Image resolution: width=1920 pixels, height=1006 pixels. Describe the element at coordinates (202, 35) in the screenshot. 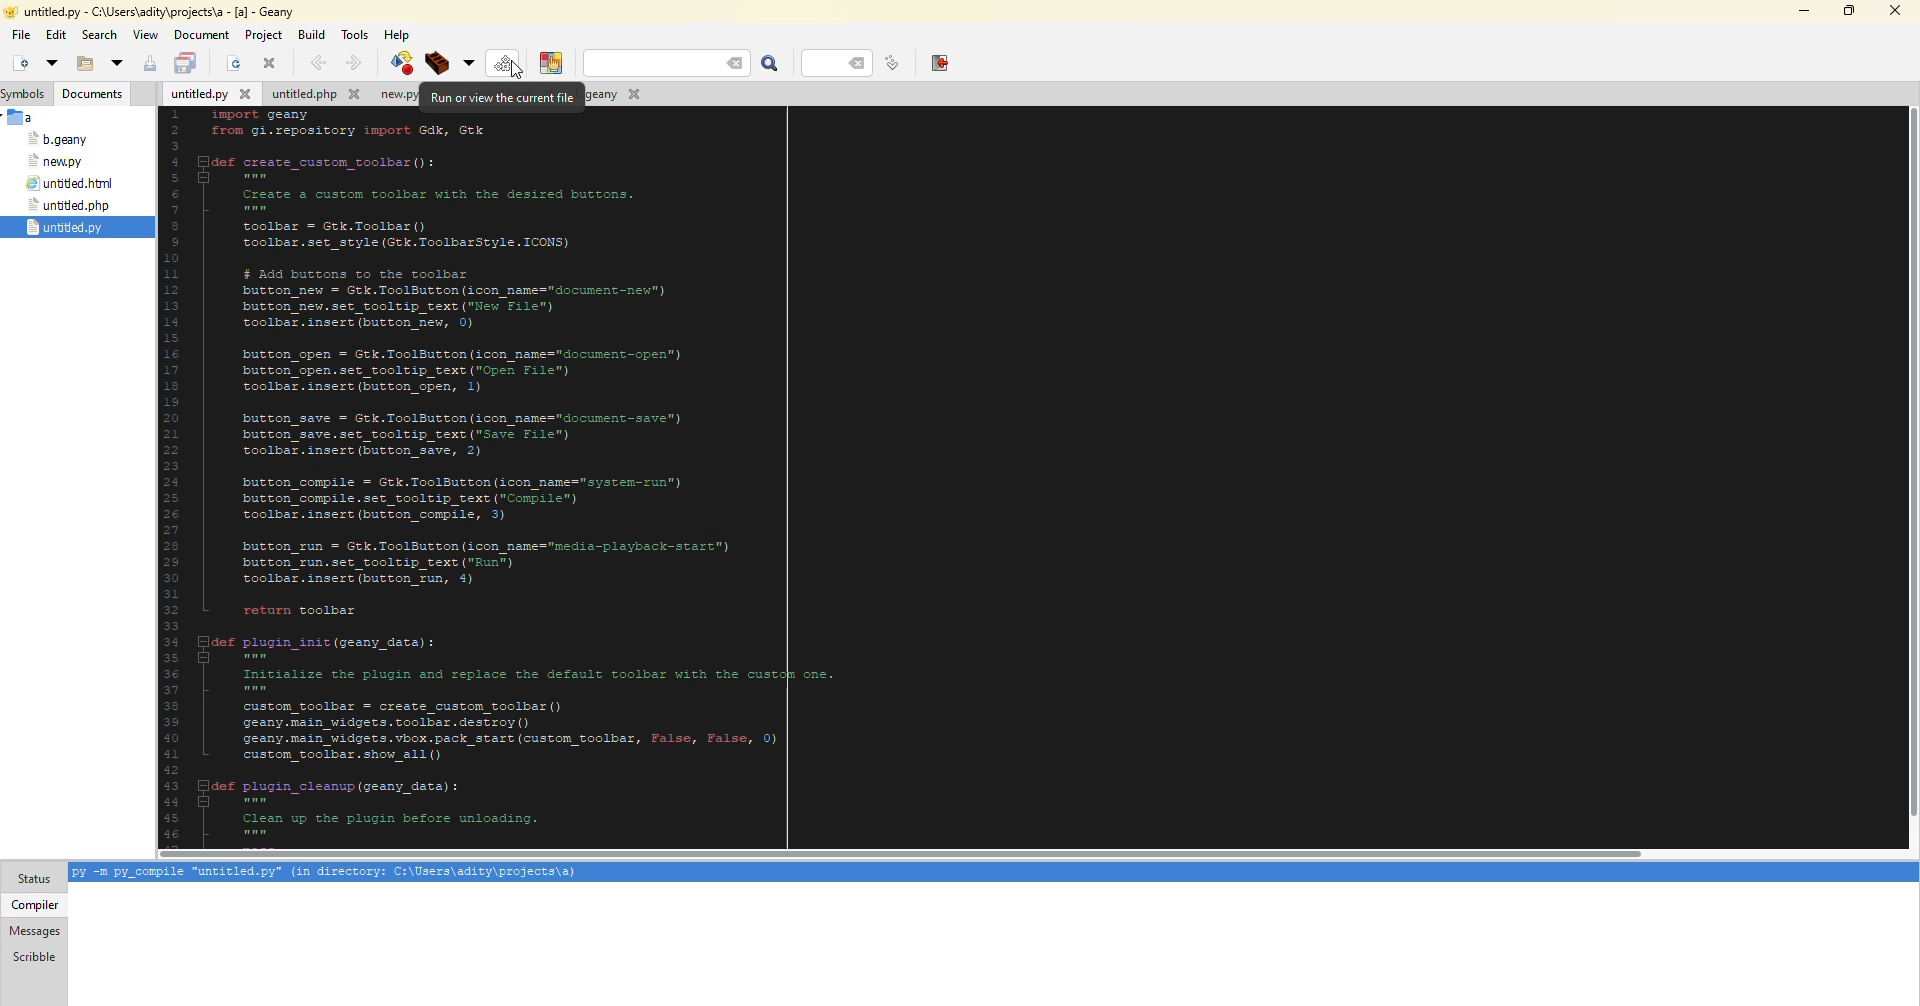

I see `document` at that location.